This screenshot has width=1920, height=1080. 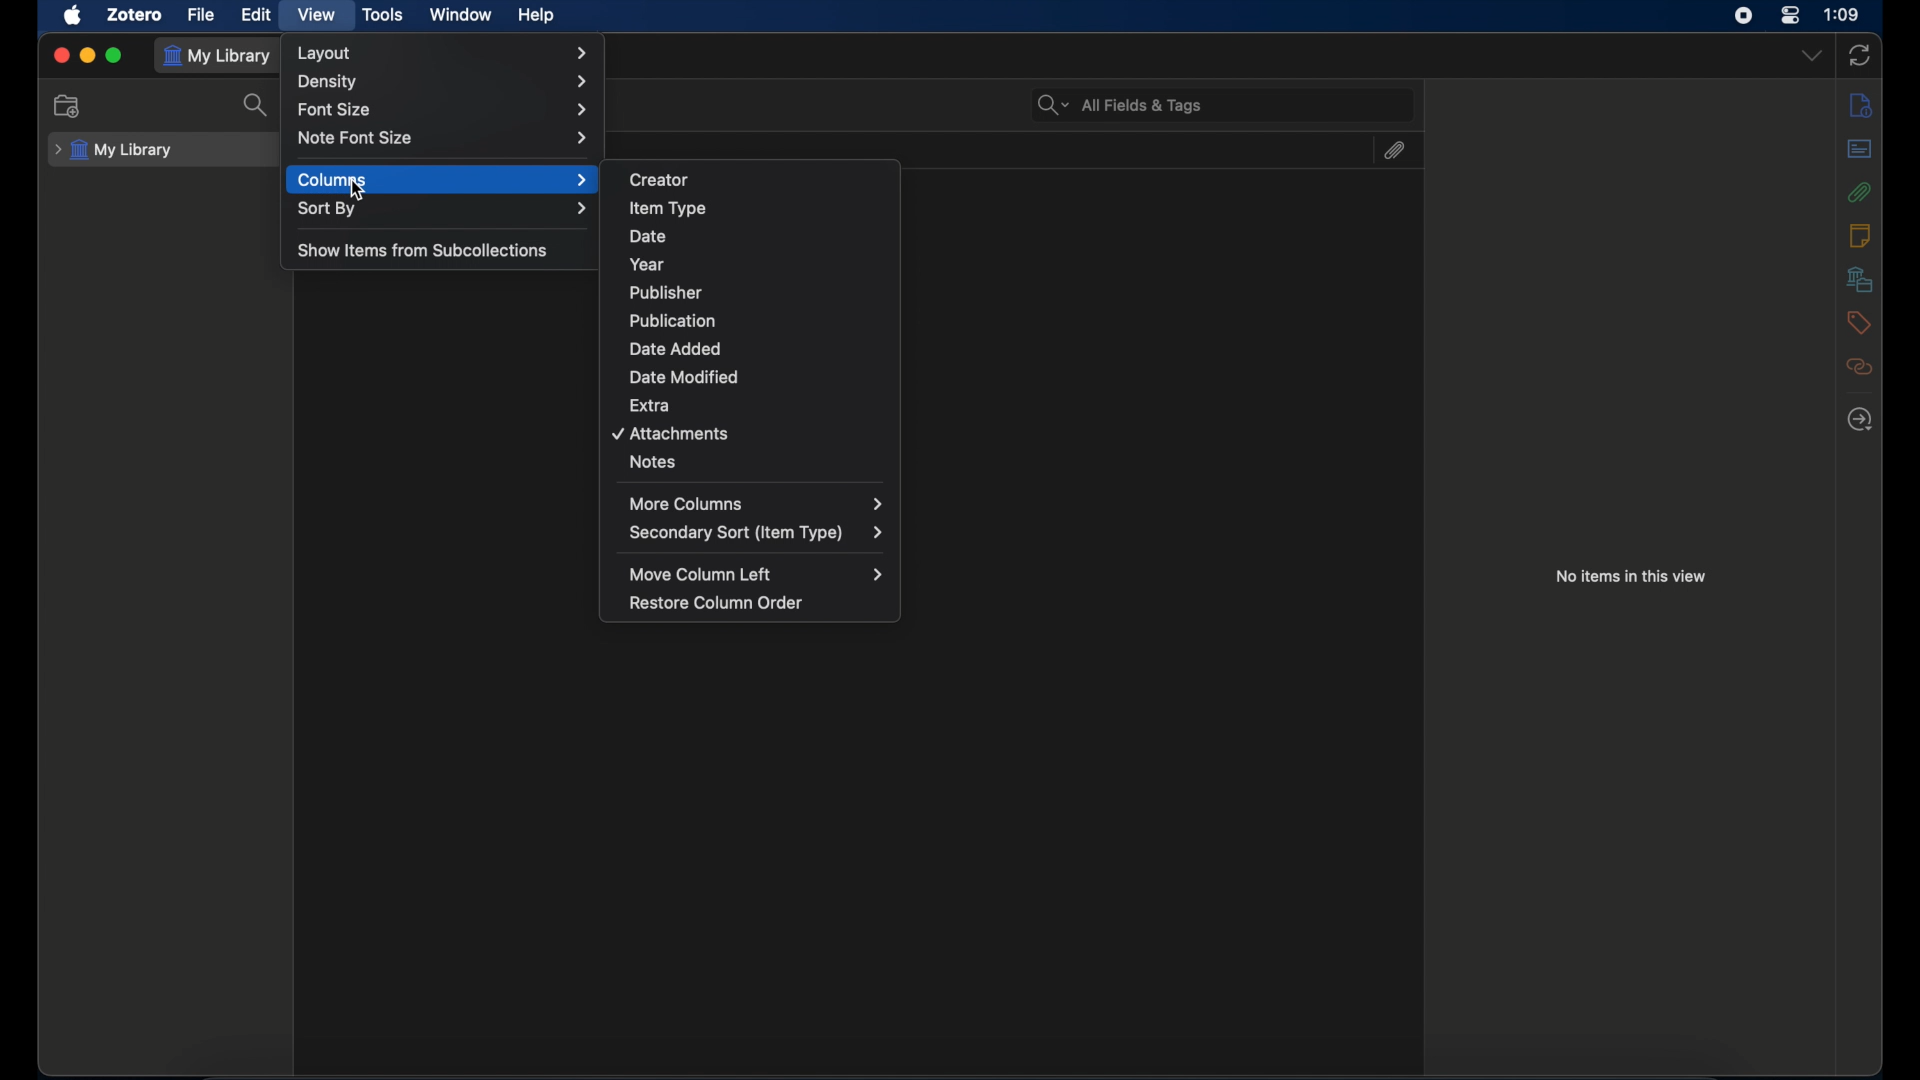 I want to click on , so click(x=1861, y=419).